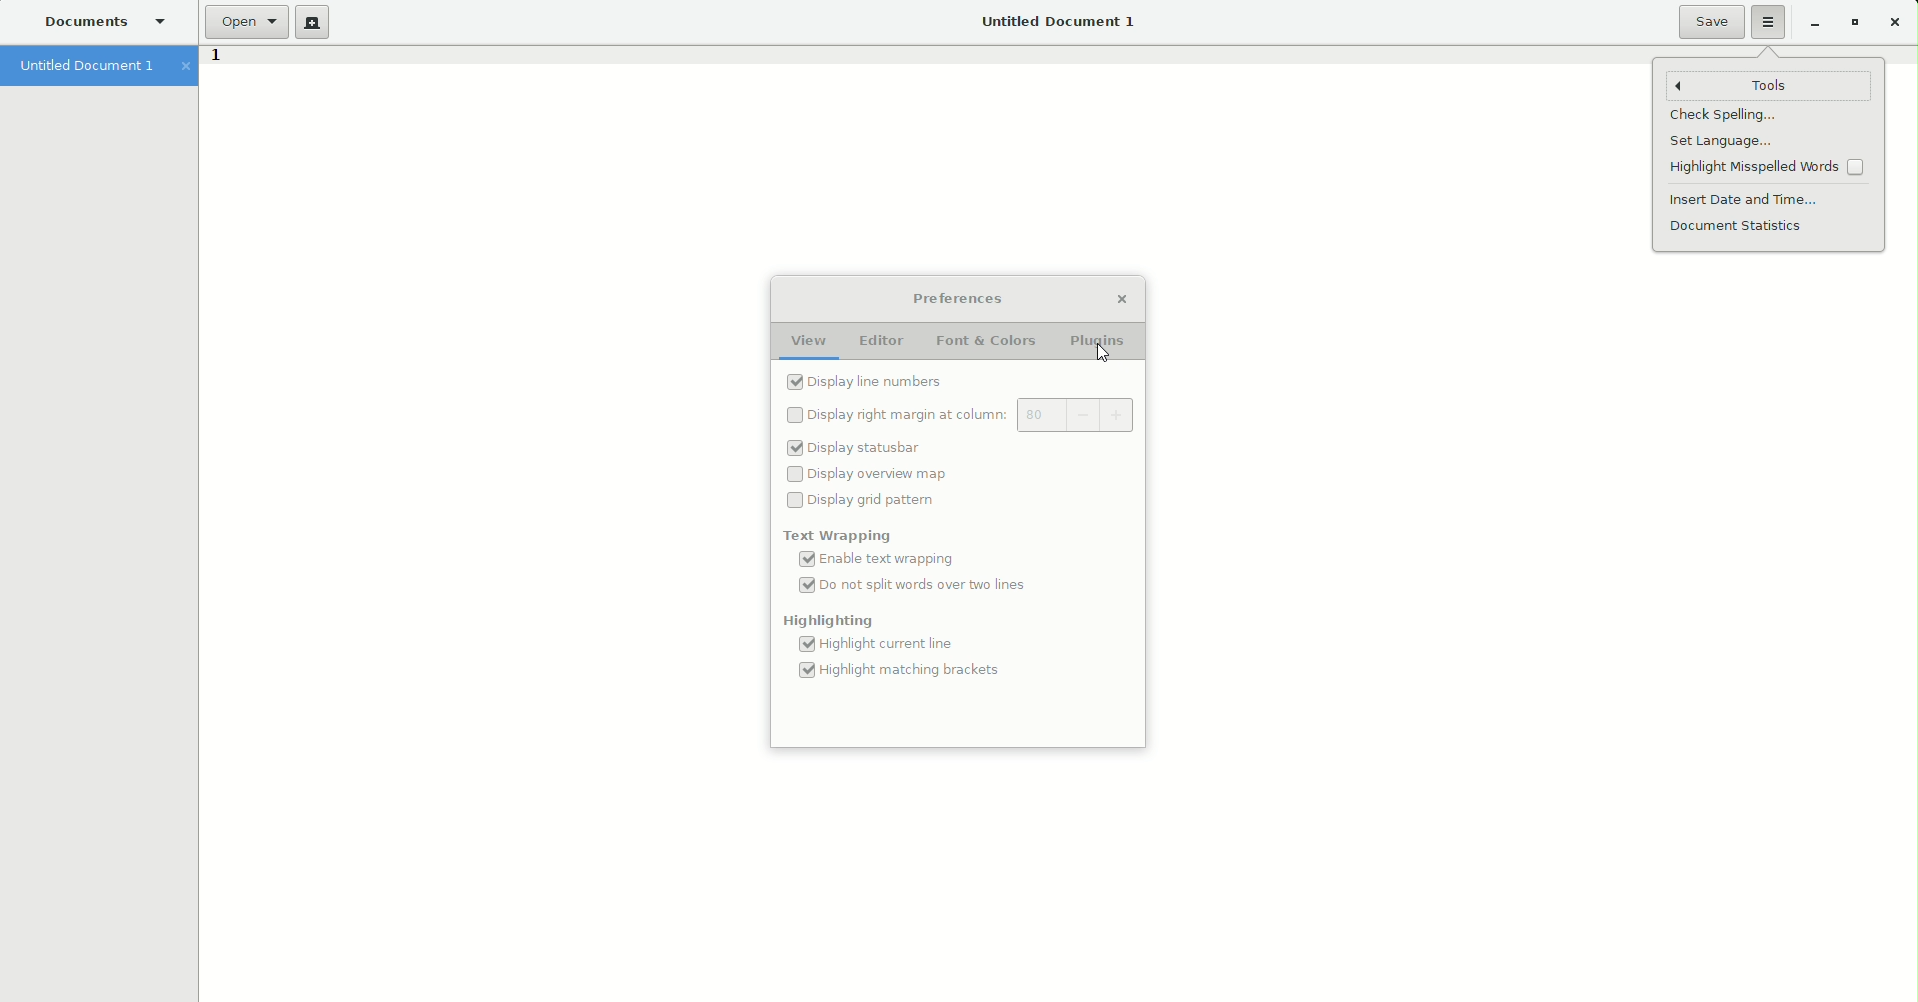 This screenshot has width=1918, height=1002. Describe the element at coordinates (884, 559) in the screenshot. I see `Enable text wrapping` at that location.